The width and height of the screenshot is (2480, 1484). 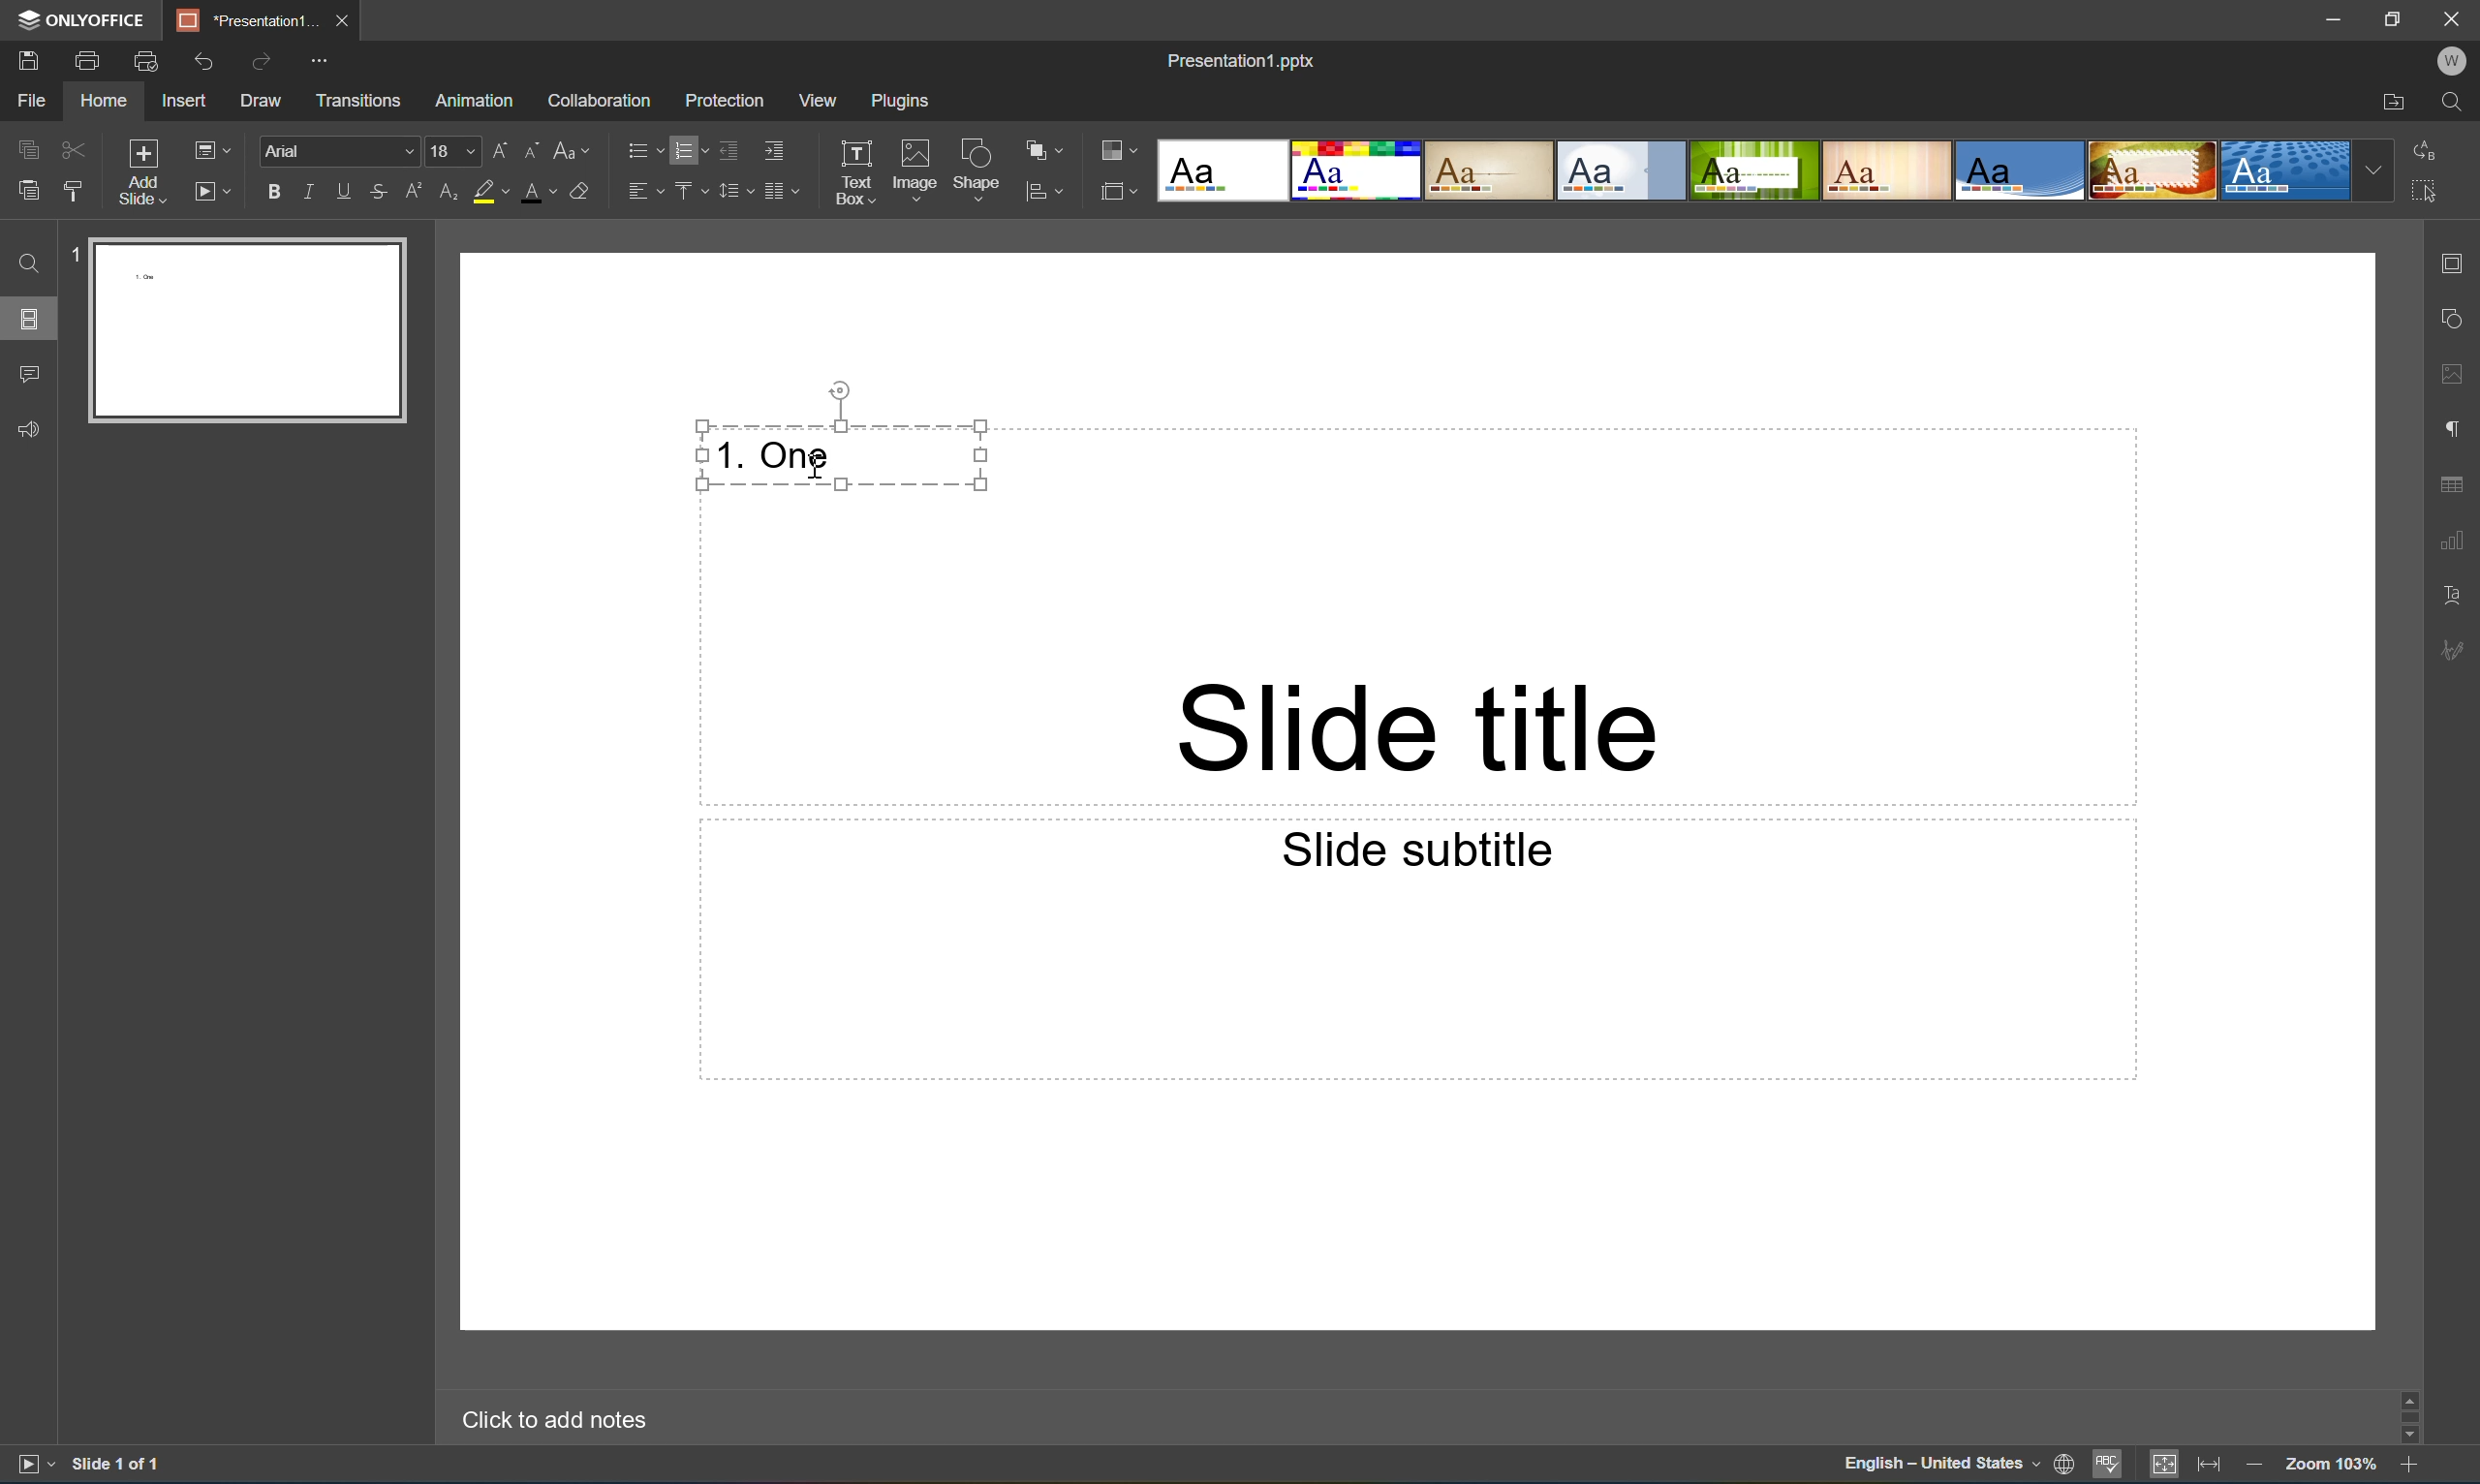 What do you see at coordinates (534, 148) in the screenshot?
I see `Decrement font size` at bounding box center [534, 148].